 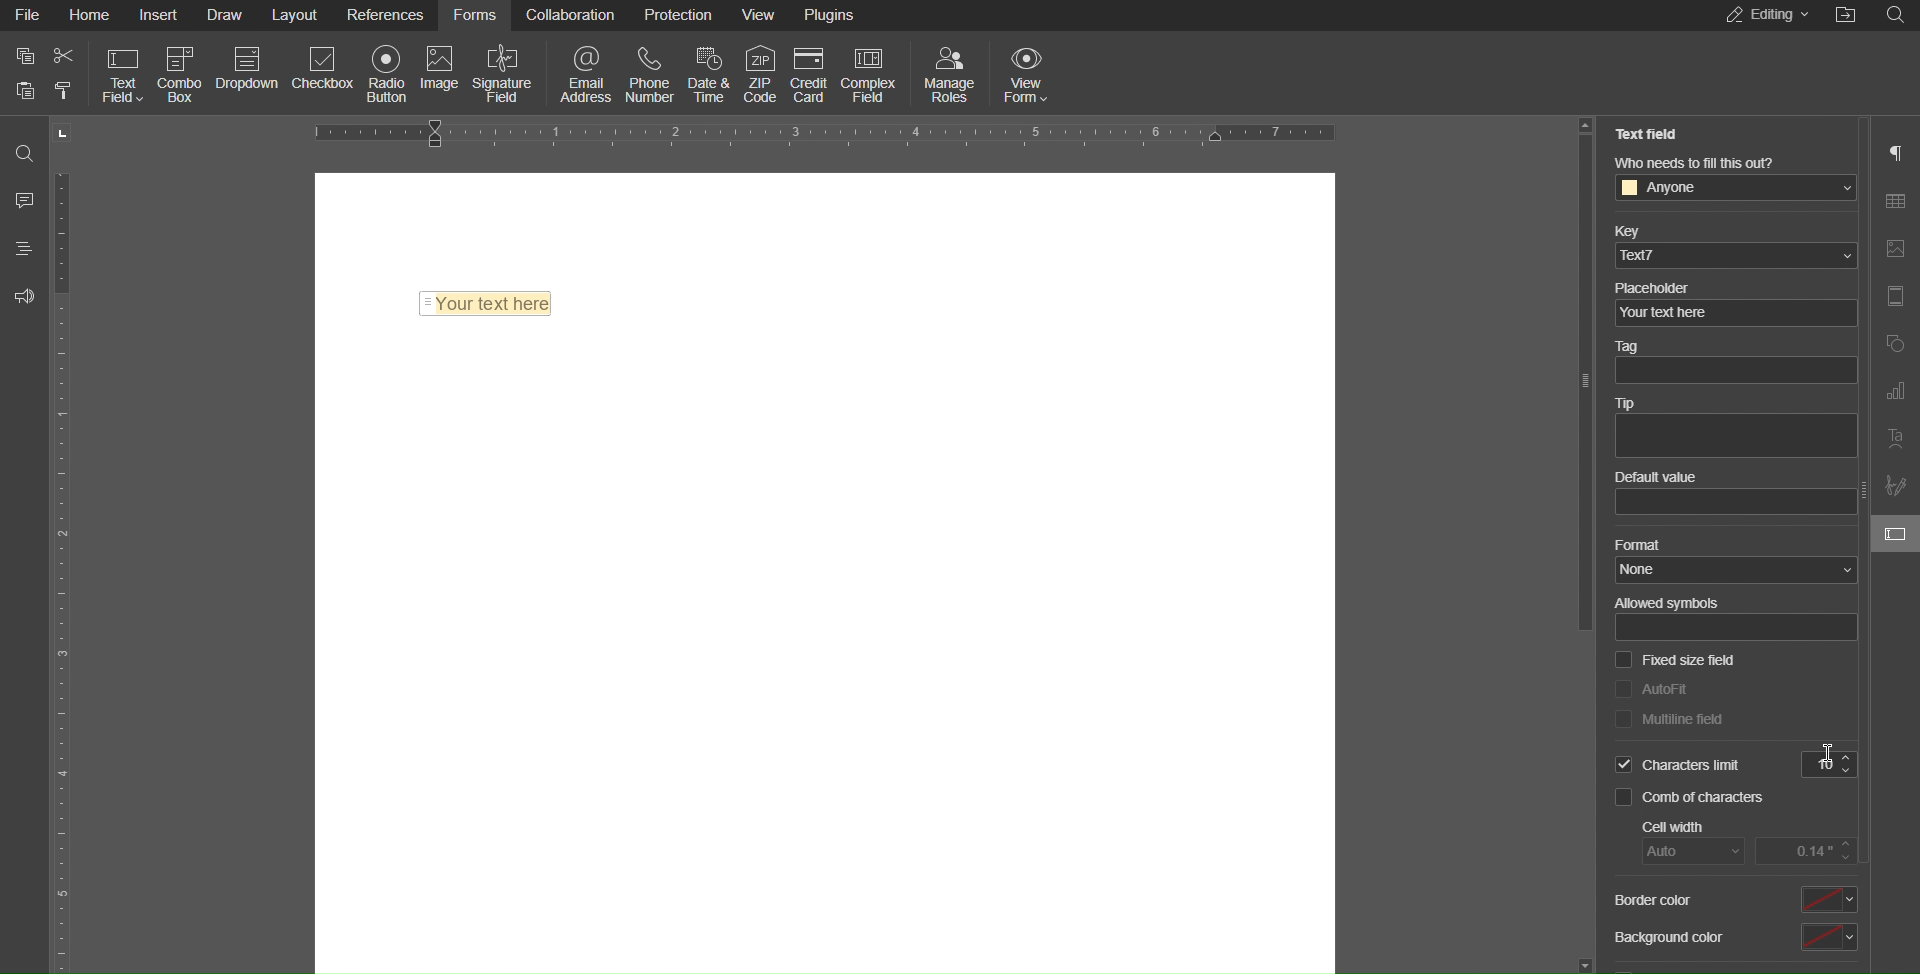 What do you see at coordinates (1674, 661) in the screenshot?
I see `Fixed size field` at bounding box center [1674, 661].